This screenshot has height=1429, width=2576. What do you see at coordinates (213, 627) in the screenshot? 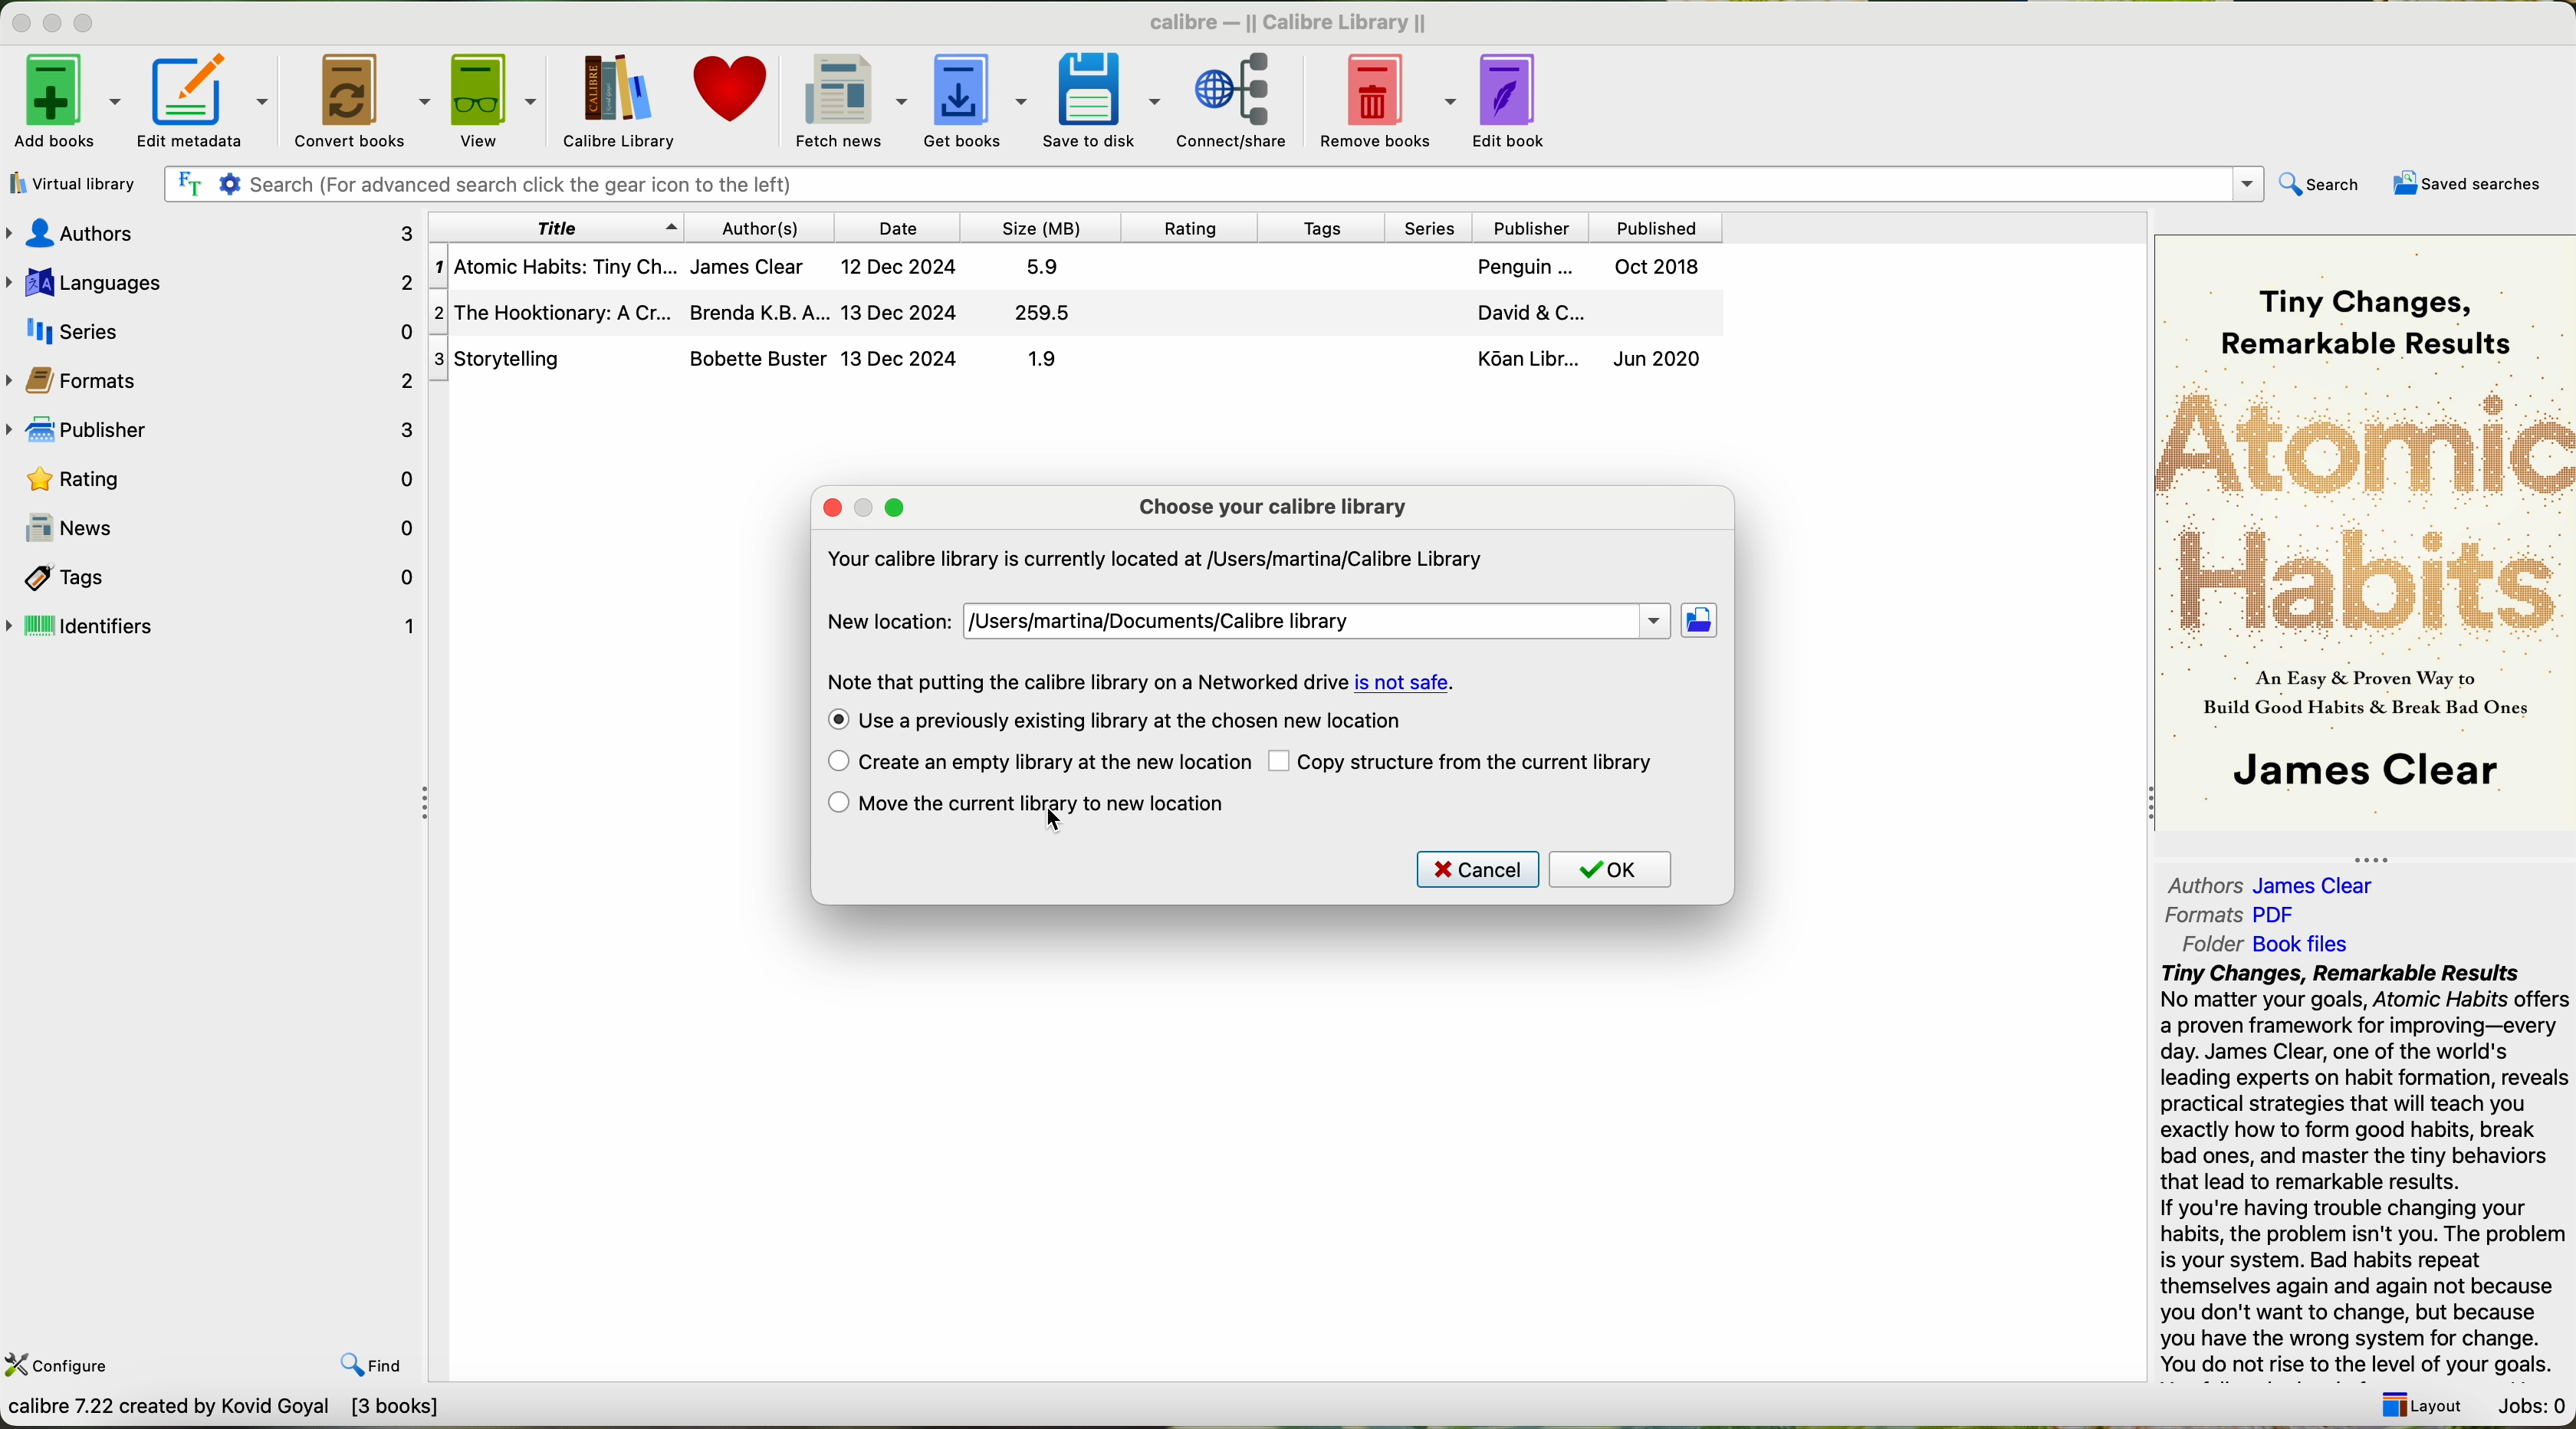
I see `identifiers` at bounding box center [213, 627].